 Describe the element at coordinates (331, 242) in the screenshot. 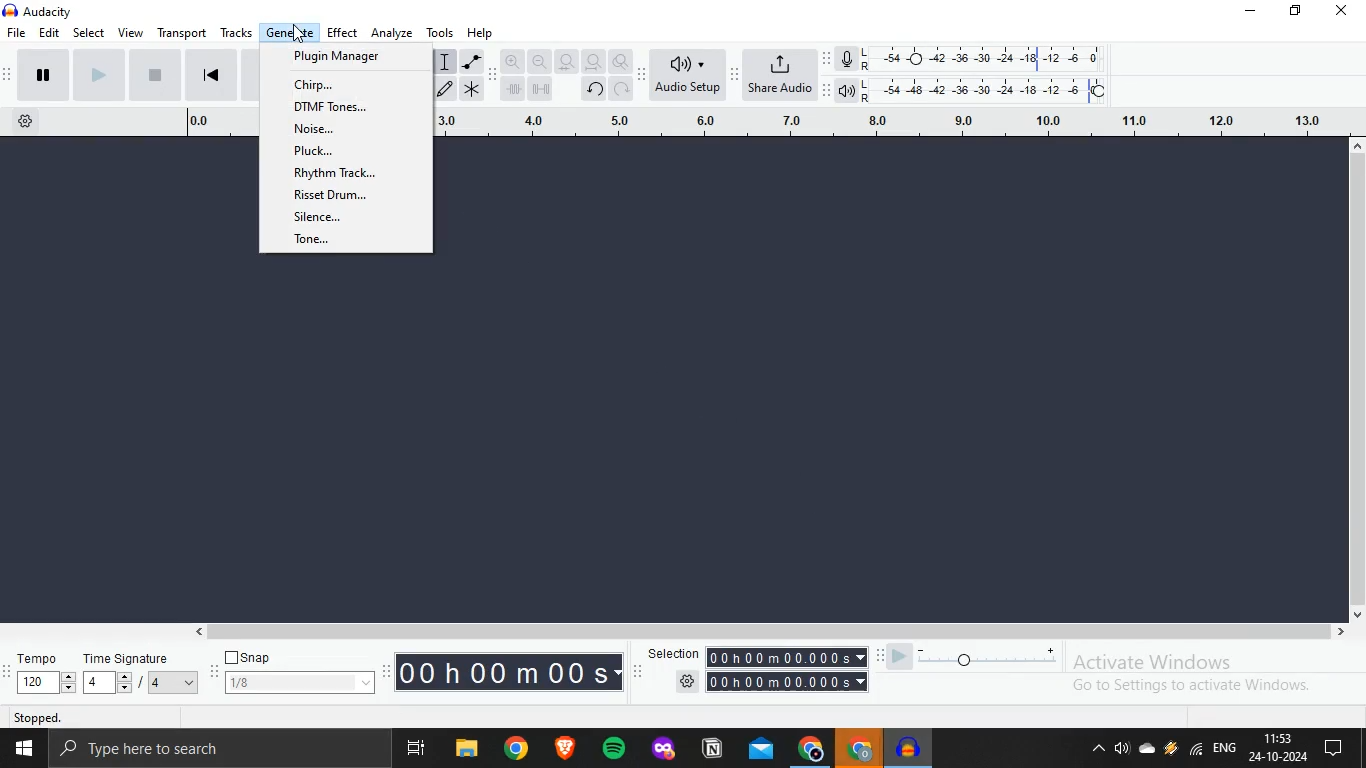

I see `tone` at that location.